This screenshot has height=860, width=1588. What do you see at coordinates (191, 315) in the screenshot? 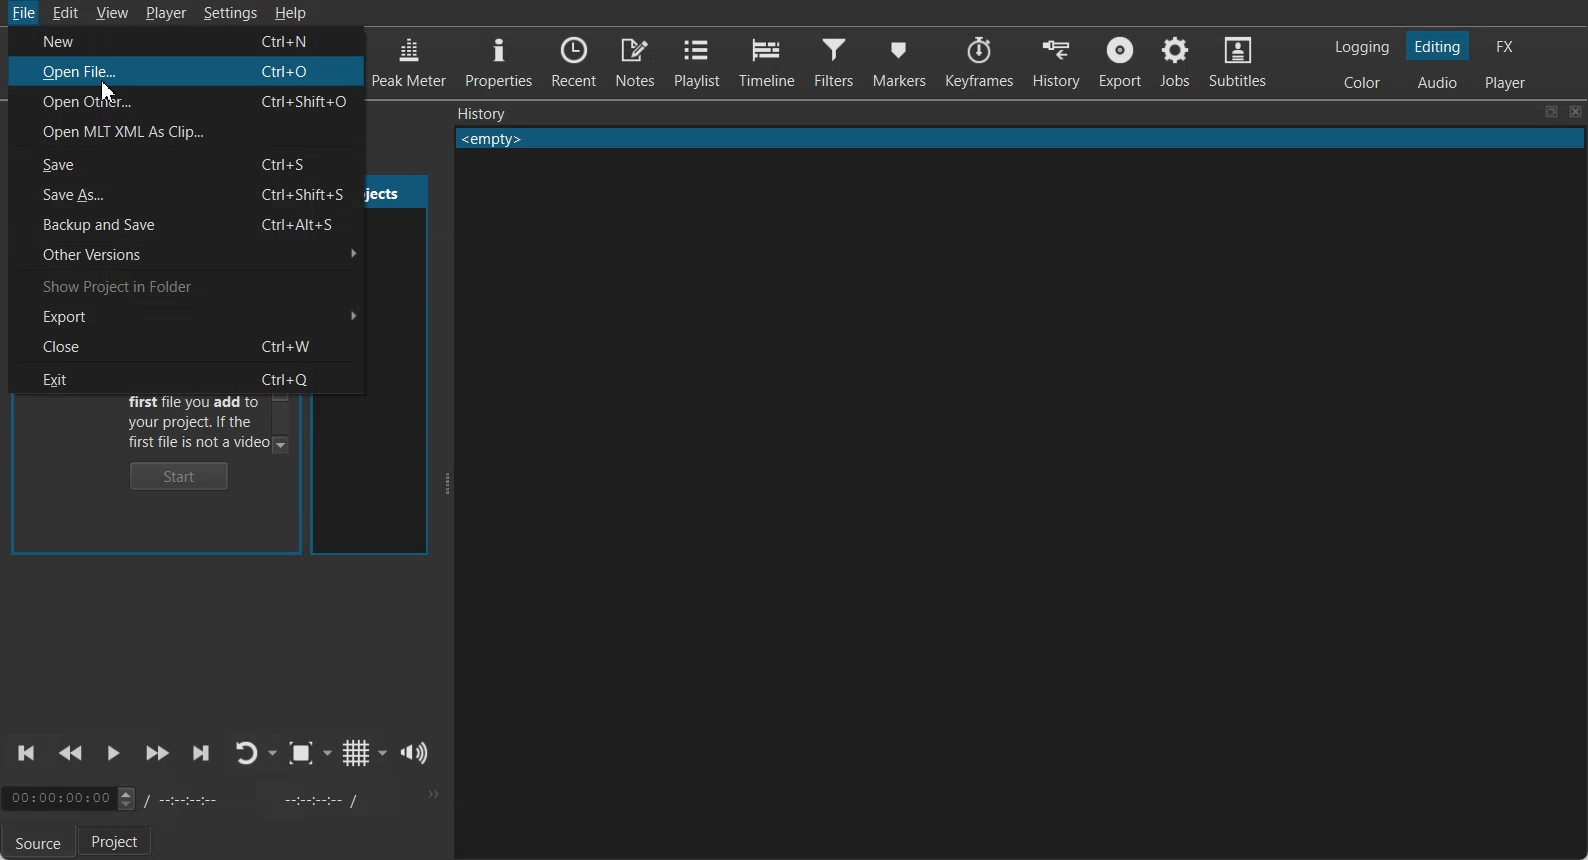
I see `Export` at bounding box center [191, 315].